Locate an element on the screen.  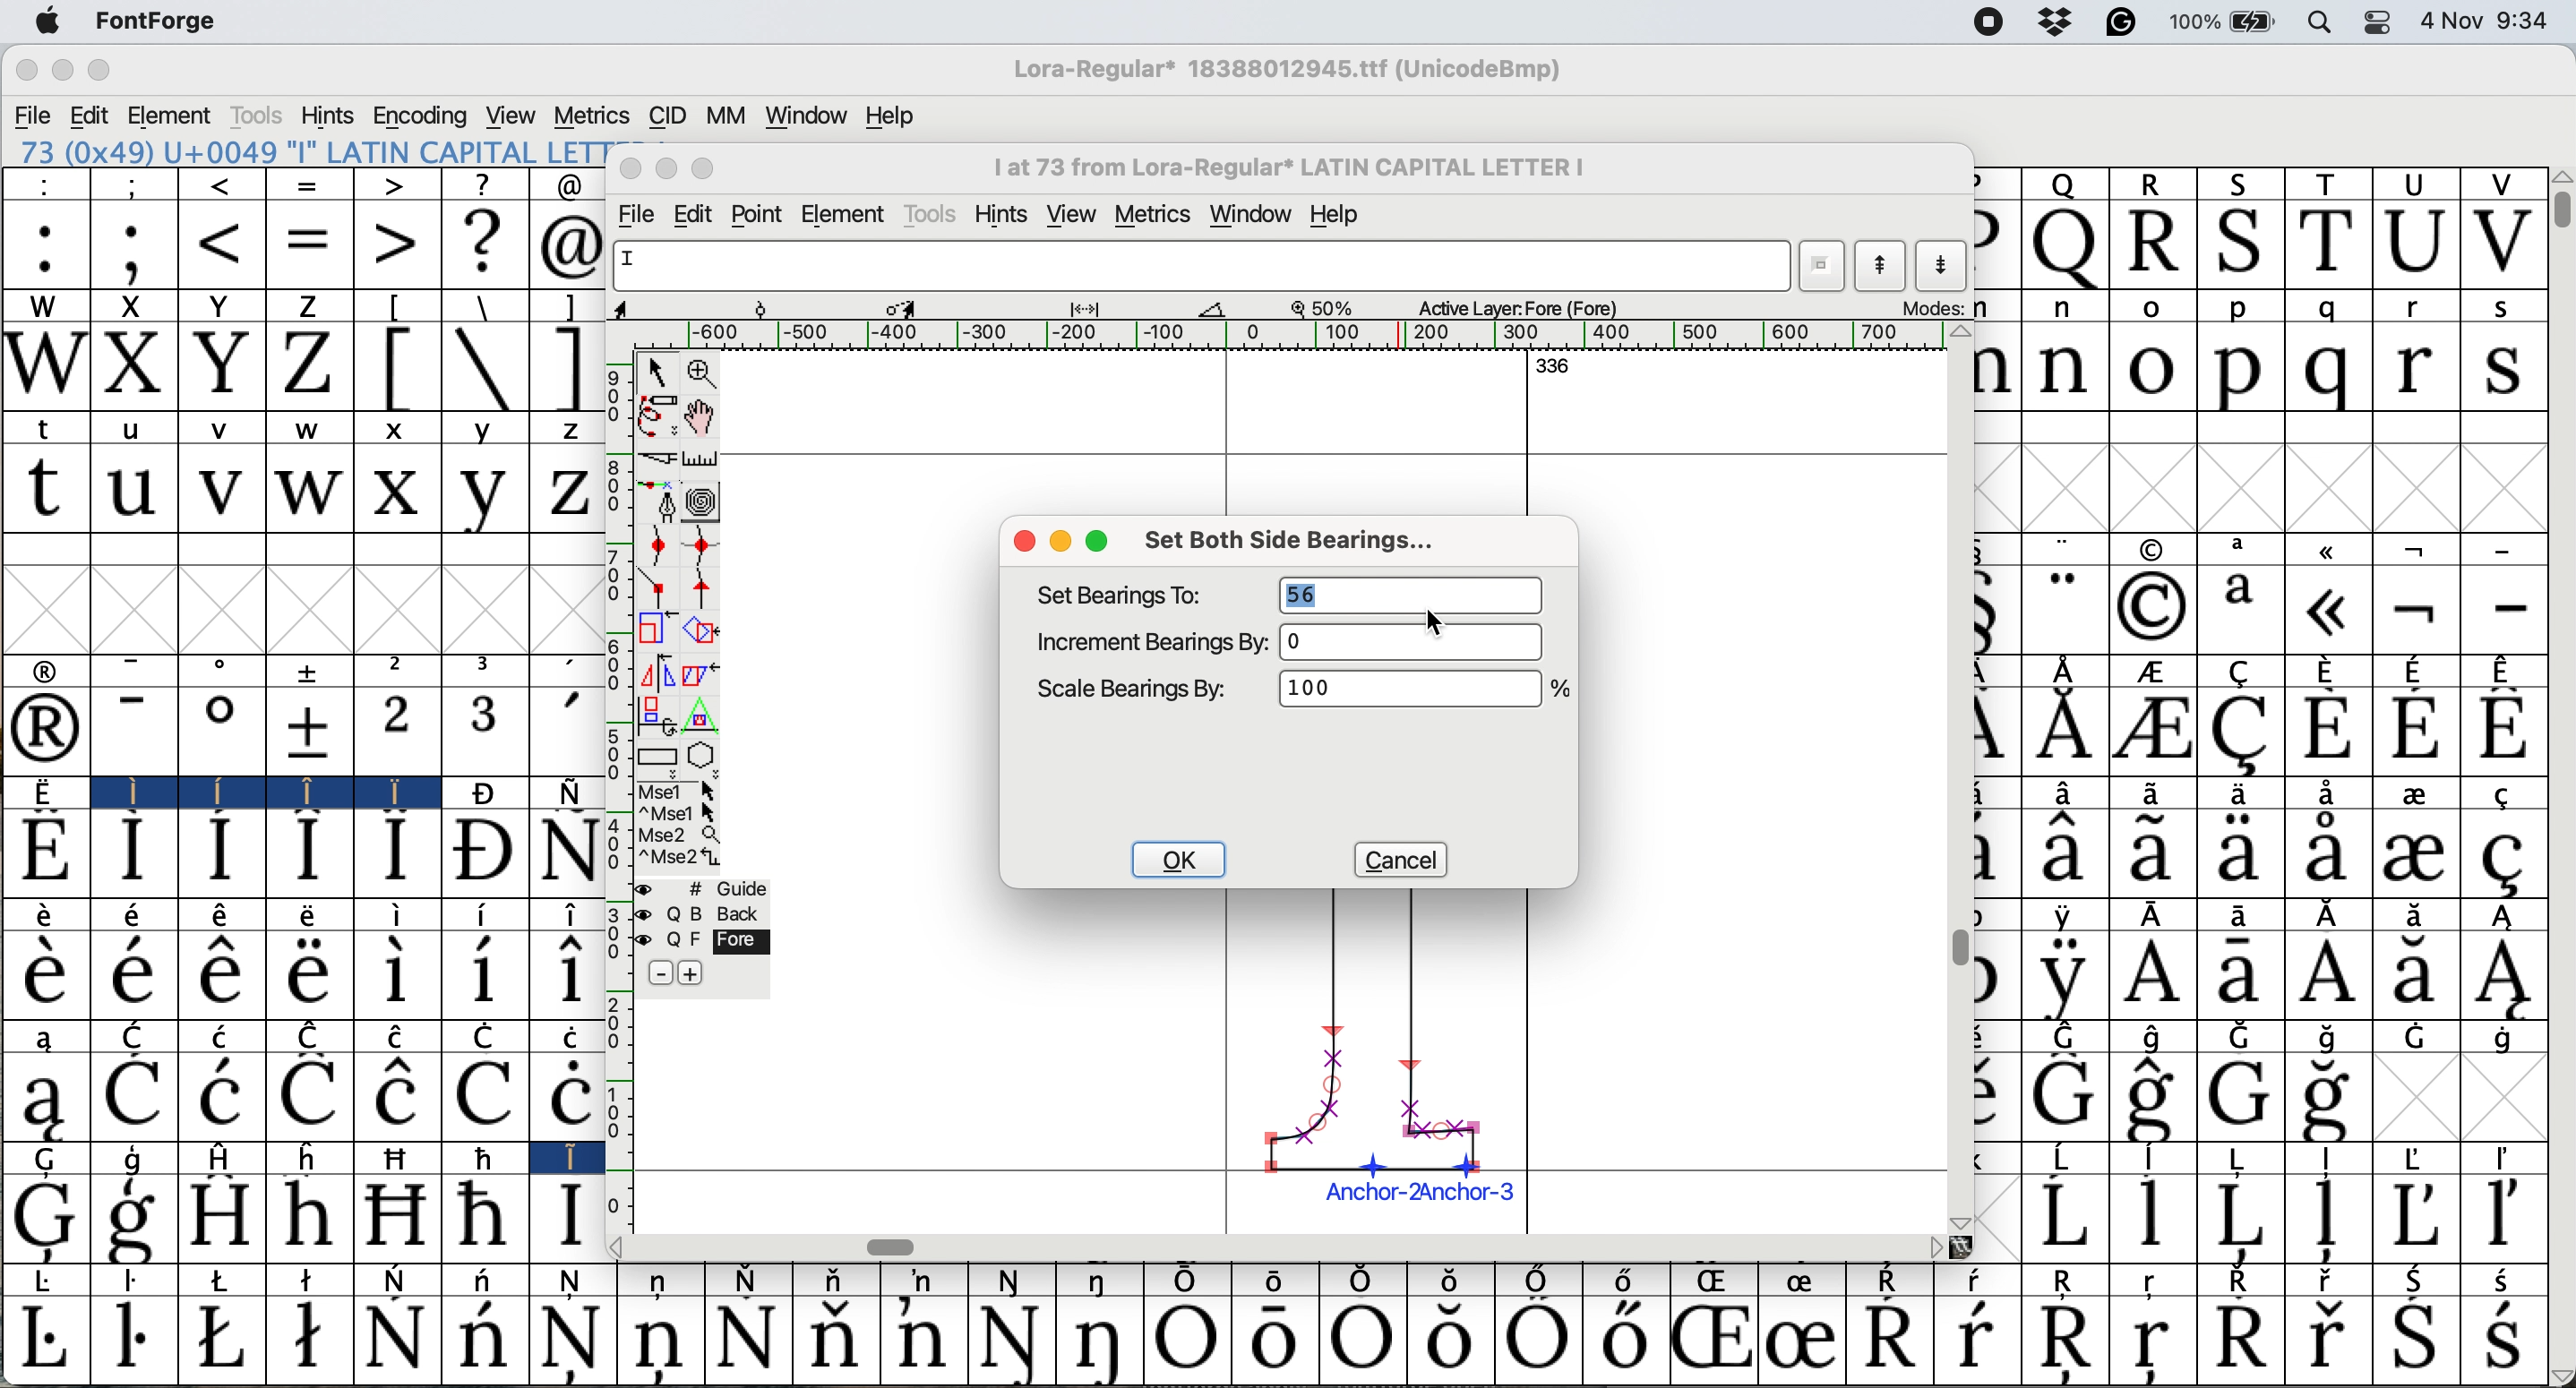
Y is located at coordinates (221, 307).